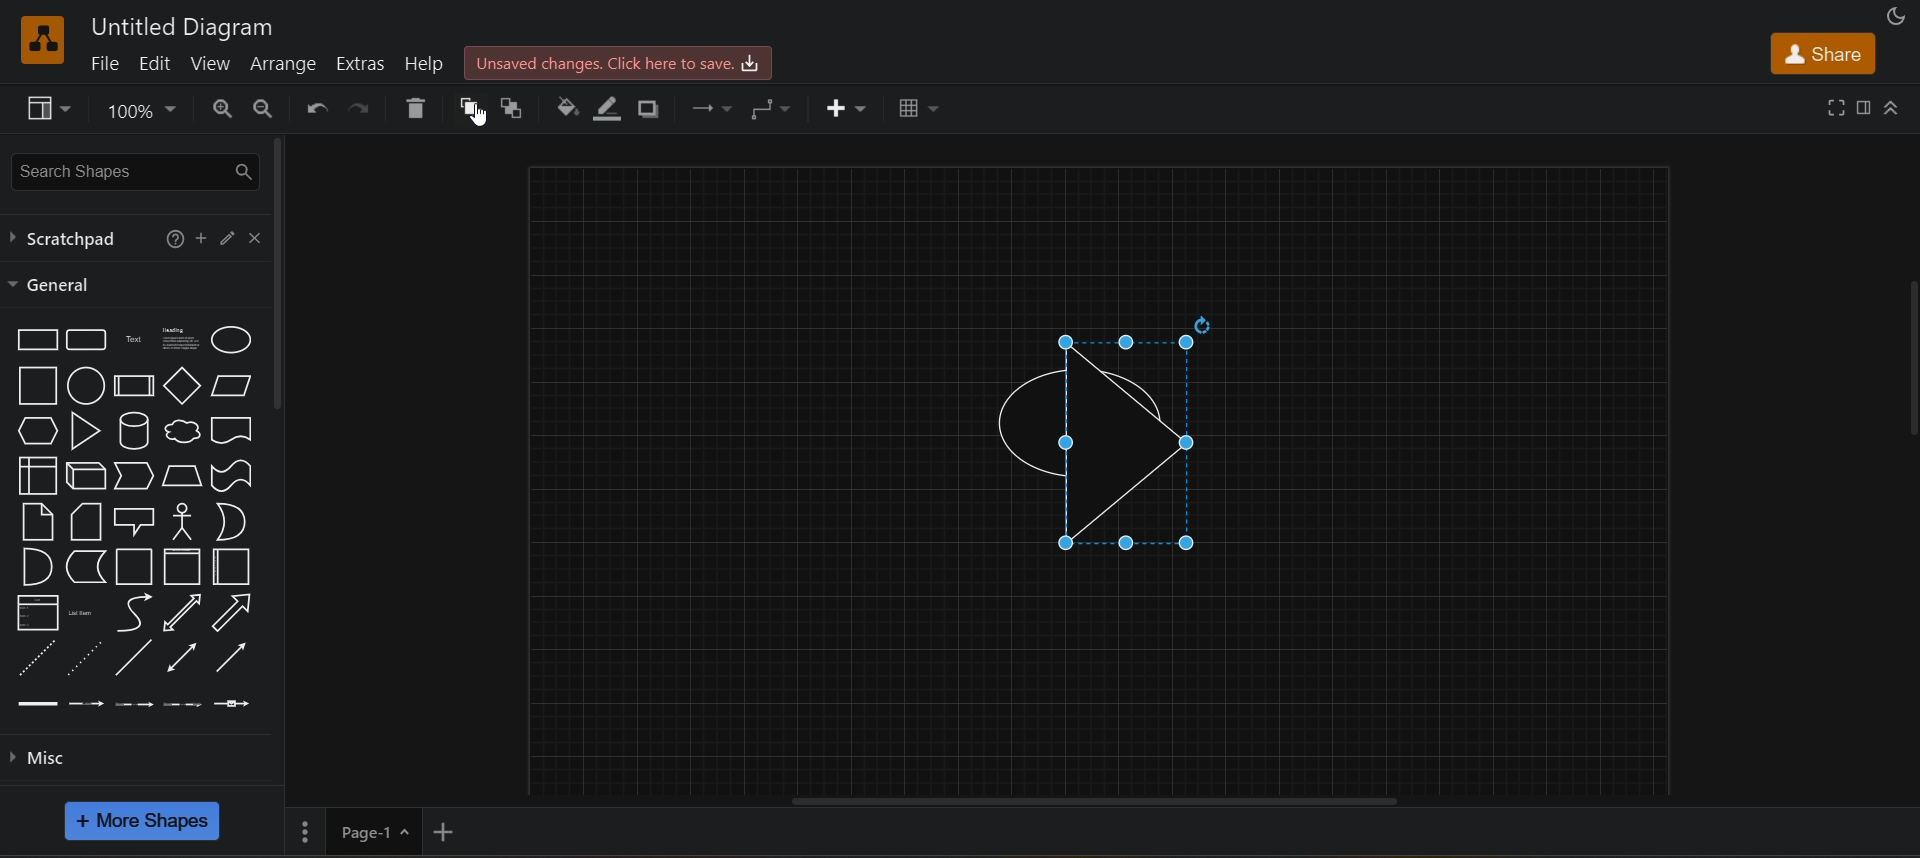 This screenshot has width=1920, height=858. Describe the element at coordinates (129, 612) in the screenshot. I see `curve` at that location.